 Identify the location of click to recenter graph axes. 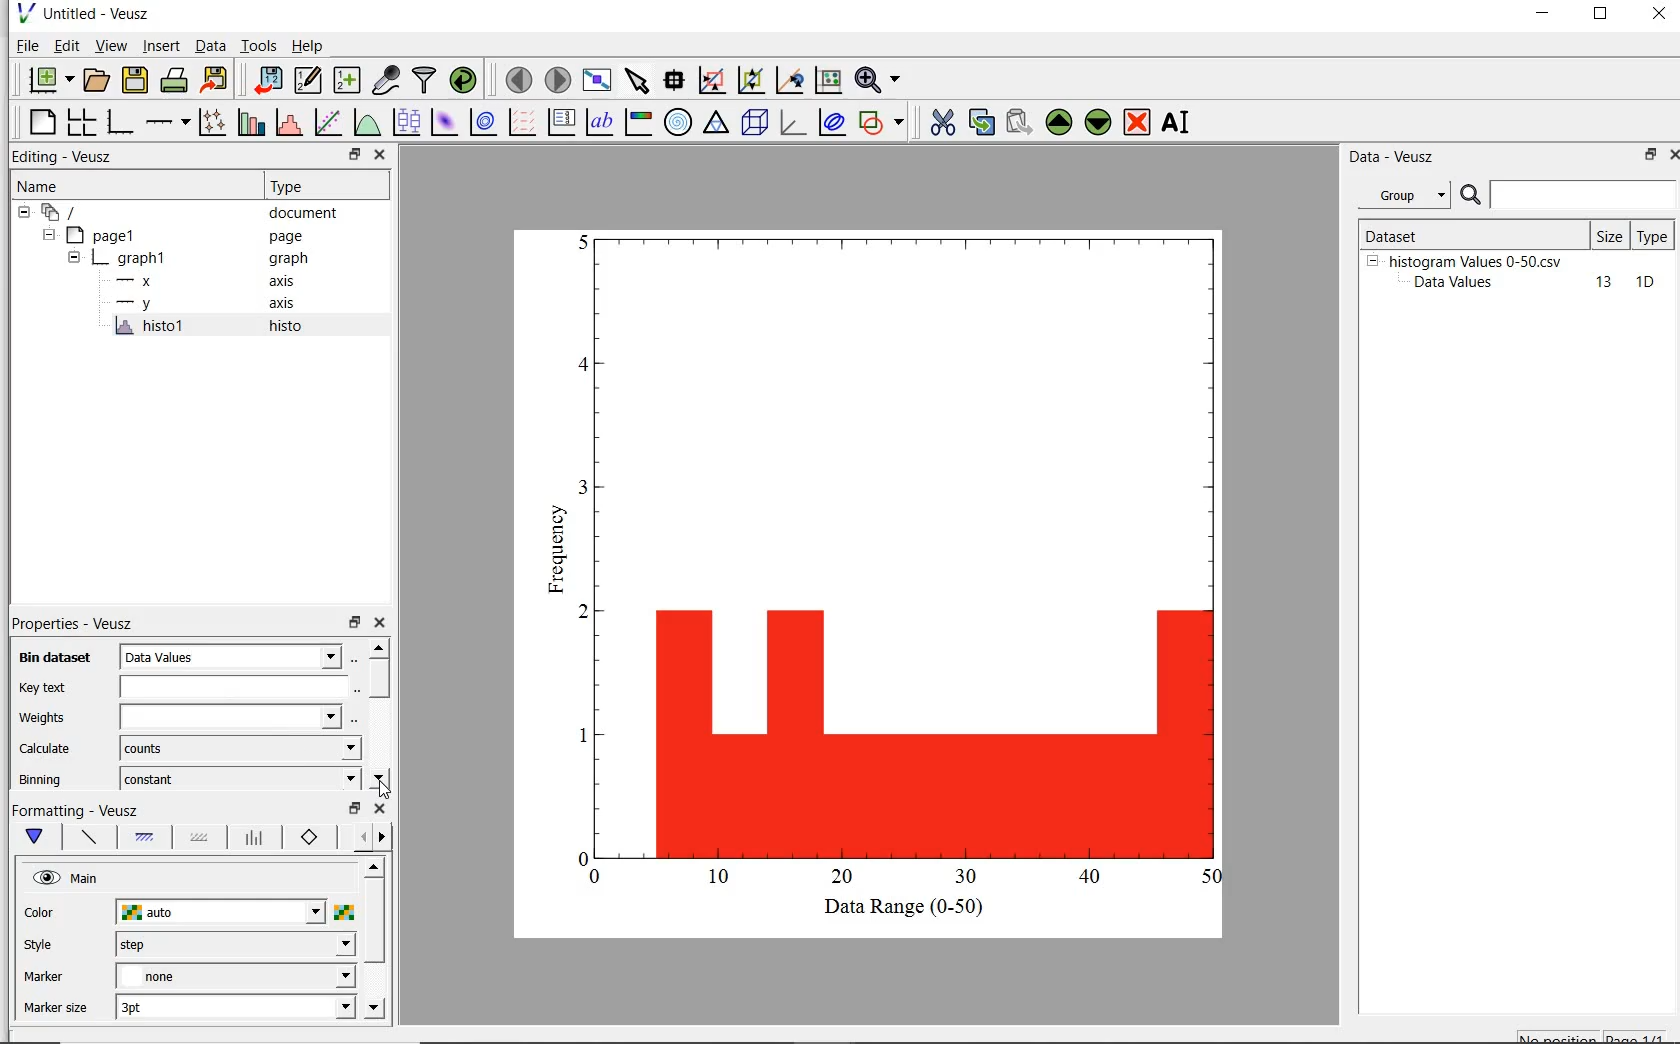
(827, 81).